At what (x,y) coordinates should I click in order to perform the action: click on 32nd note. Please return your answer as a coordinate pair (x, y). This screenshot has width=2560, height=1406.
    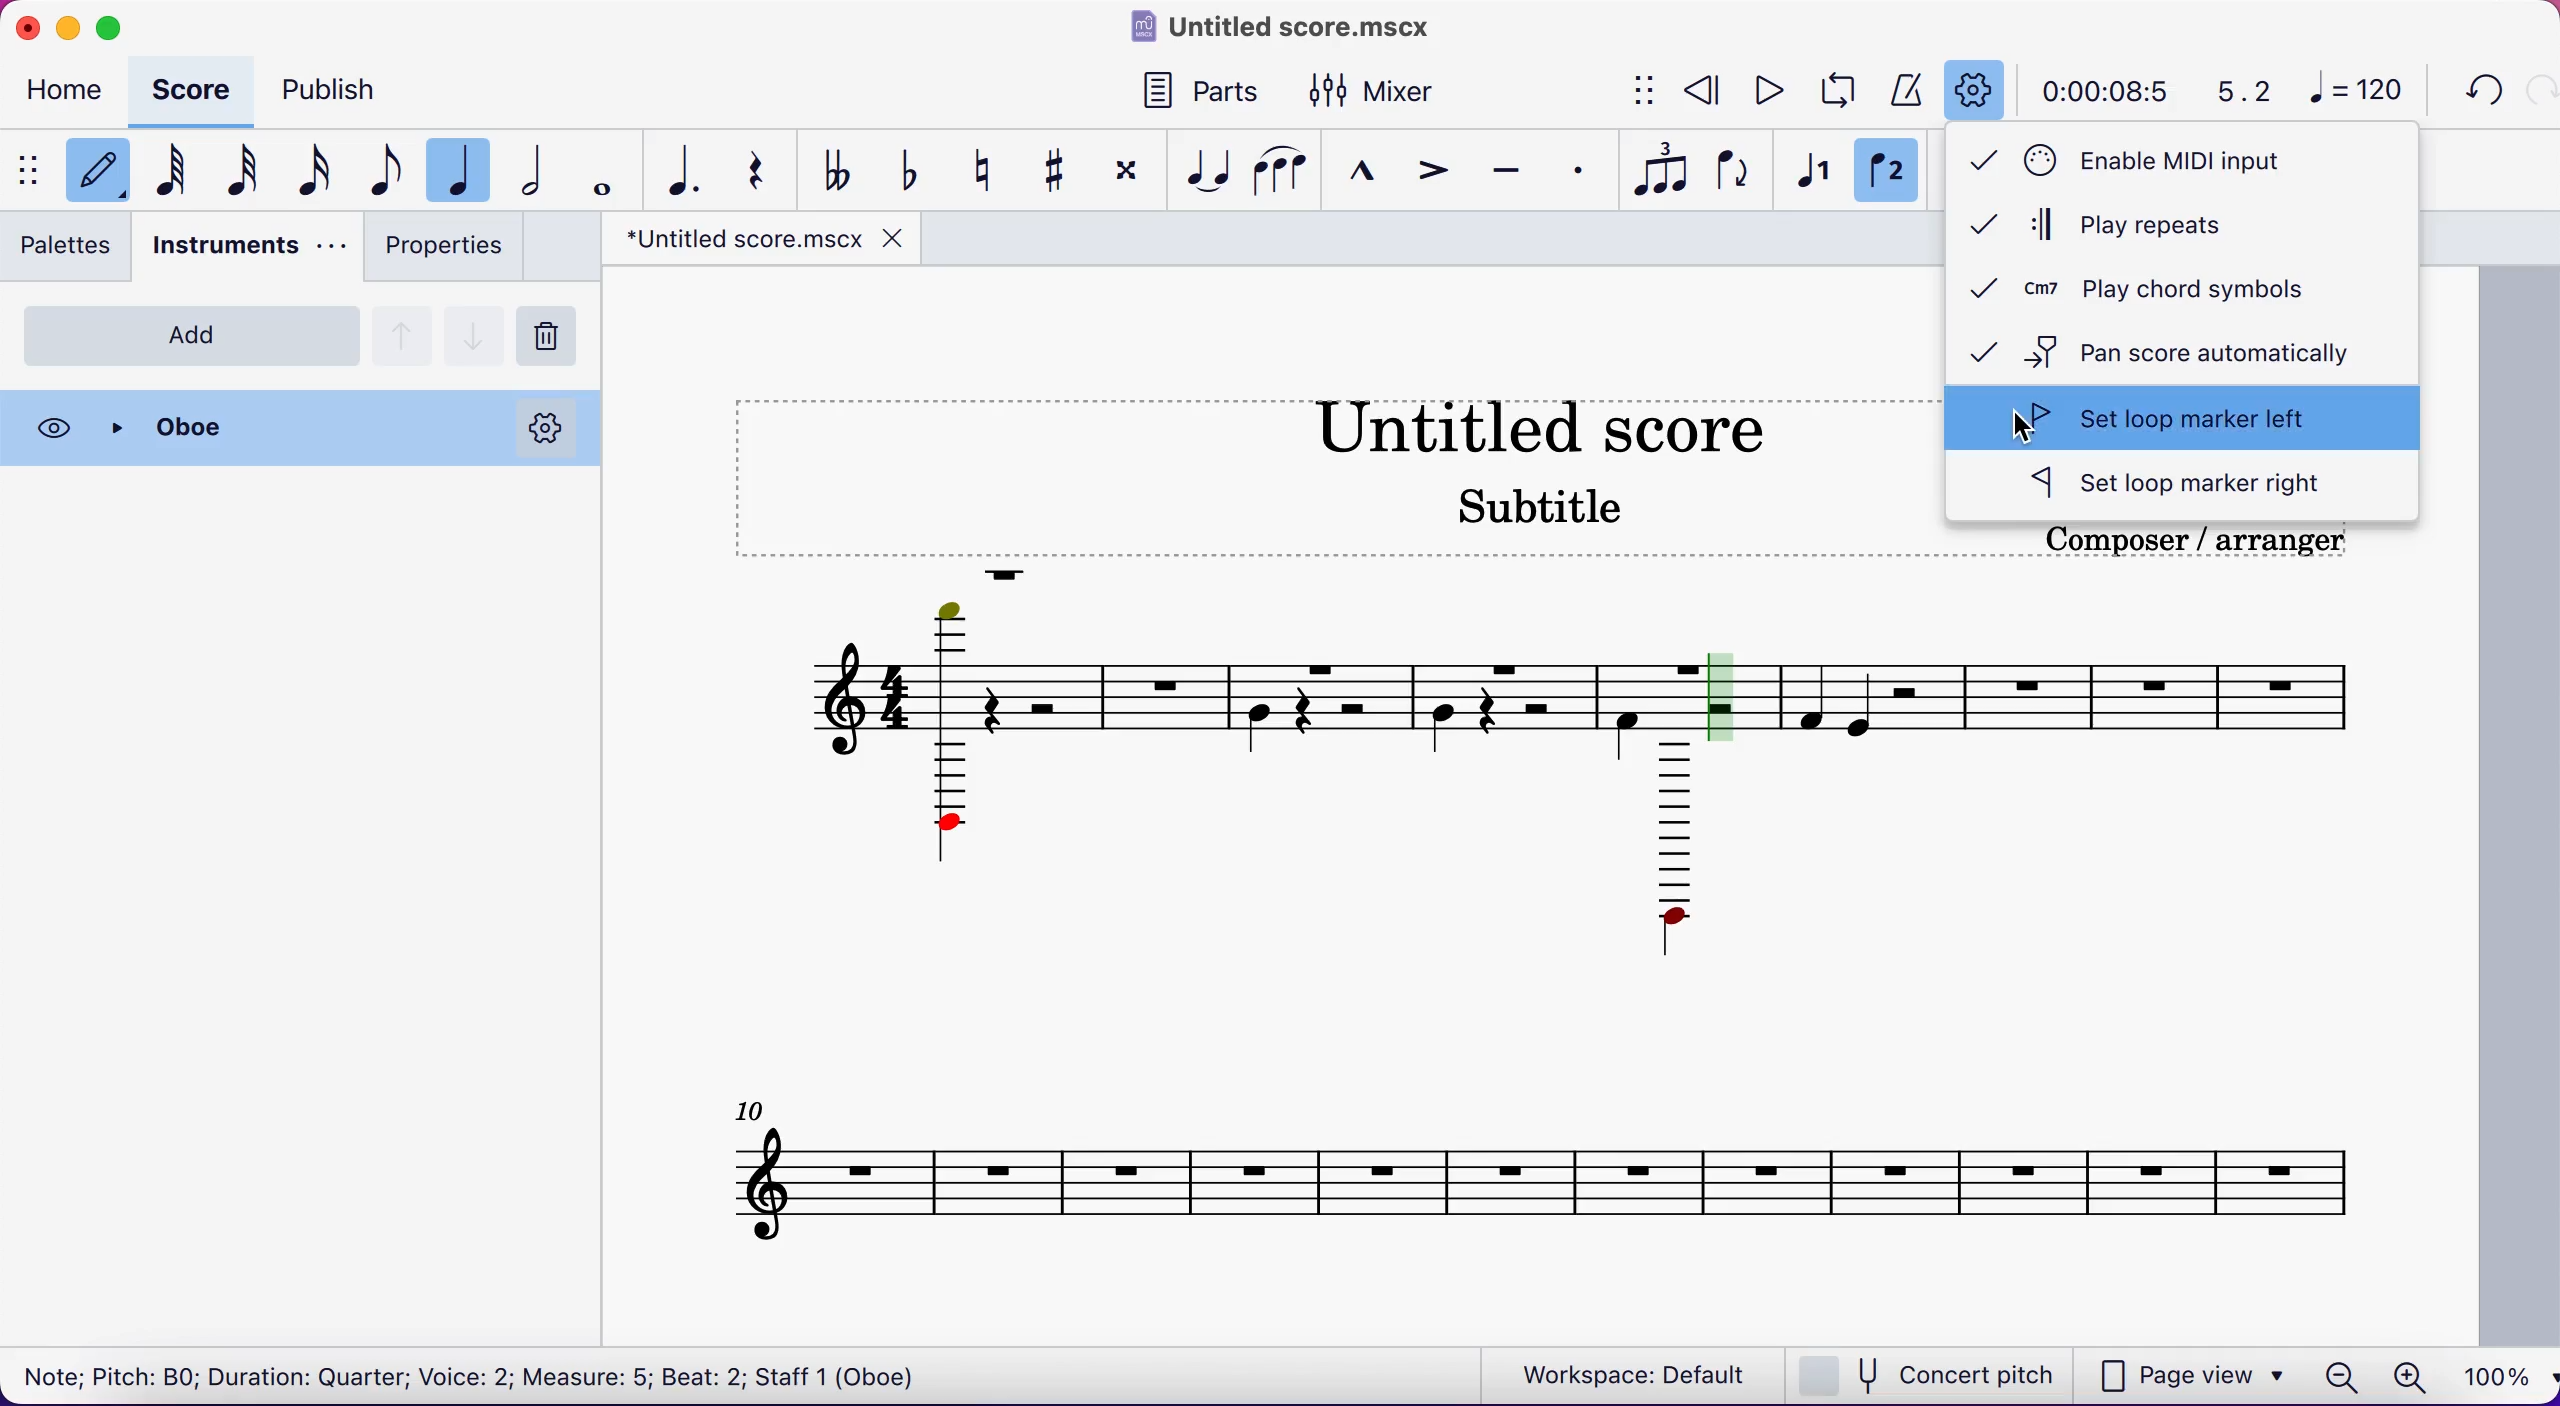
    Looking at the image, I should click on (242, 173).